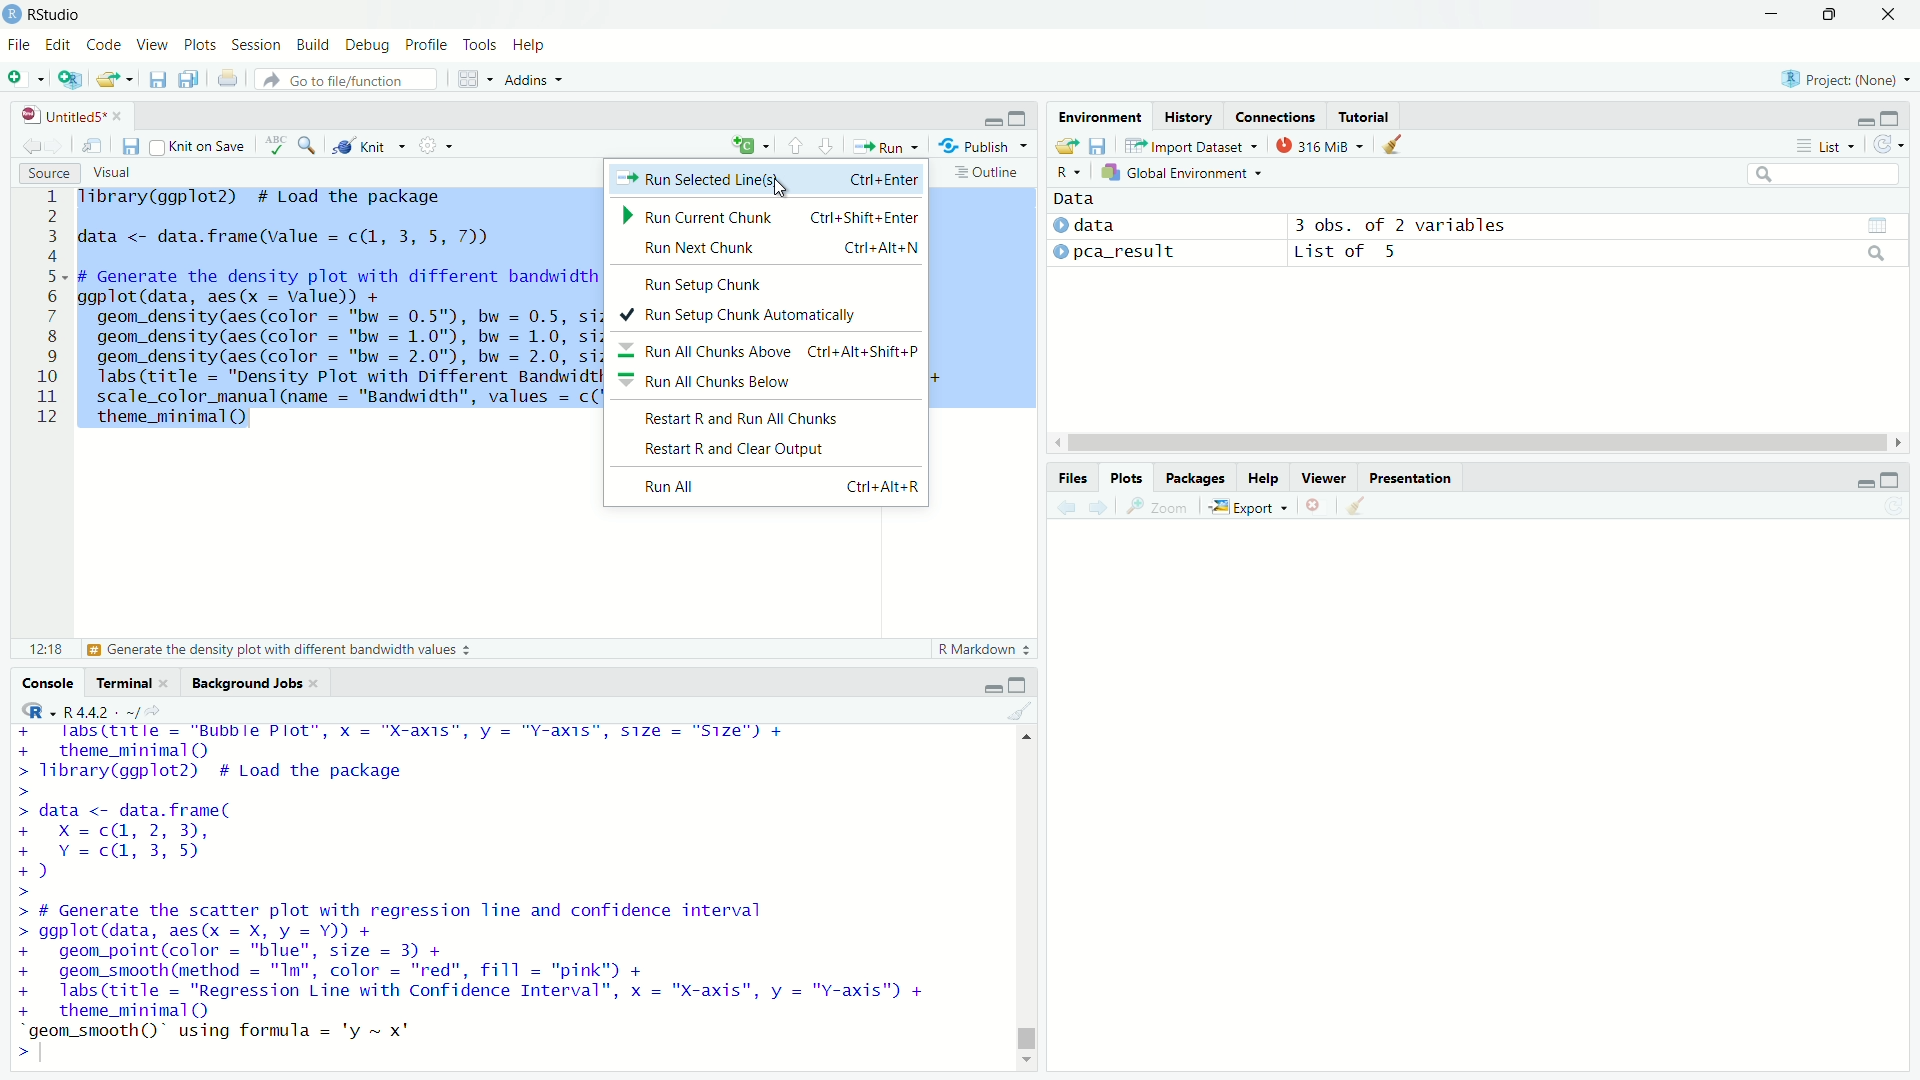 The height and width of the screenshot is (1080, 1920). Describe the element at coordinates (313, 43) in the screenshot. I see `Build` at that location.